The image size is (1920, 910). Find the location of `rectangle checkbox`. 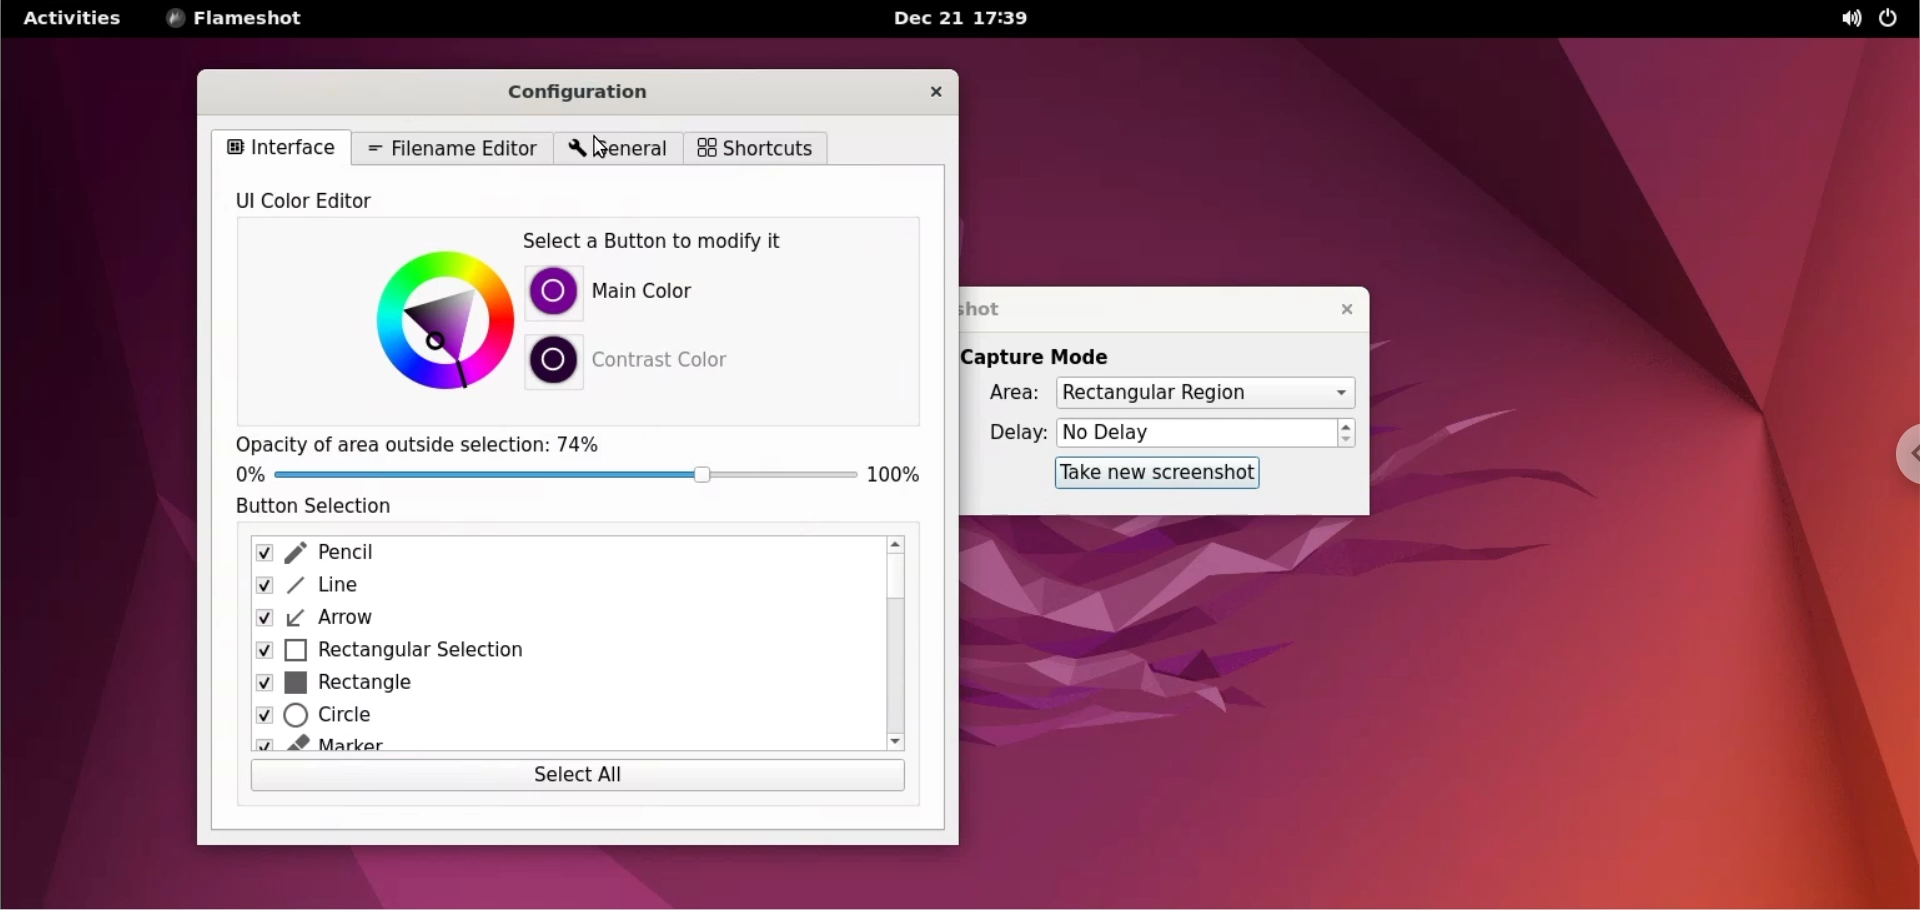

rectangle checkbox is located at coordinates (562, 685).